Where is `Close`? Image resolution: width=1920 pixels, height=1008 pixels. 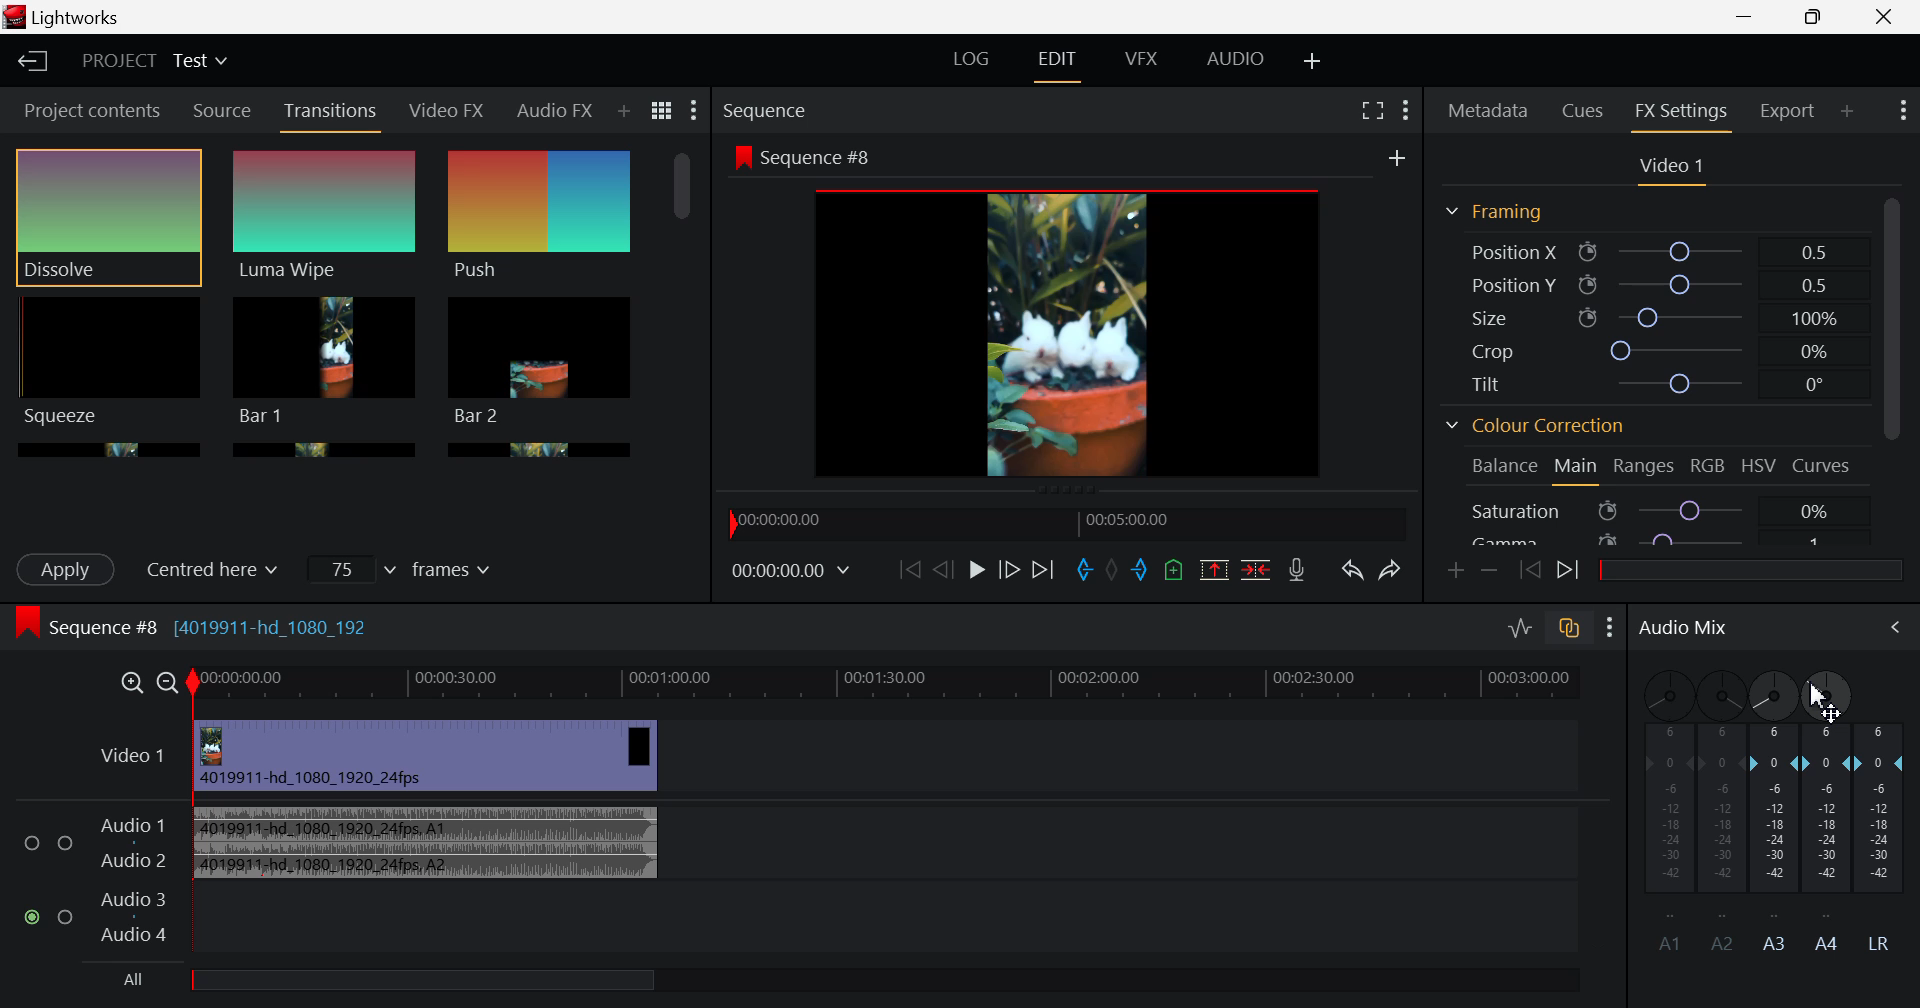
Close is located at coordinates (1885, 18).